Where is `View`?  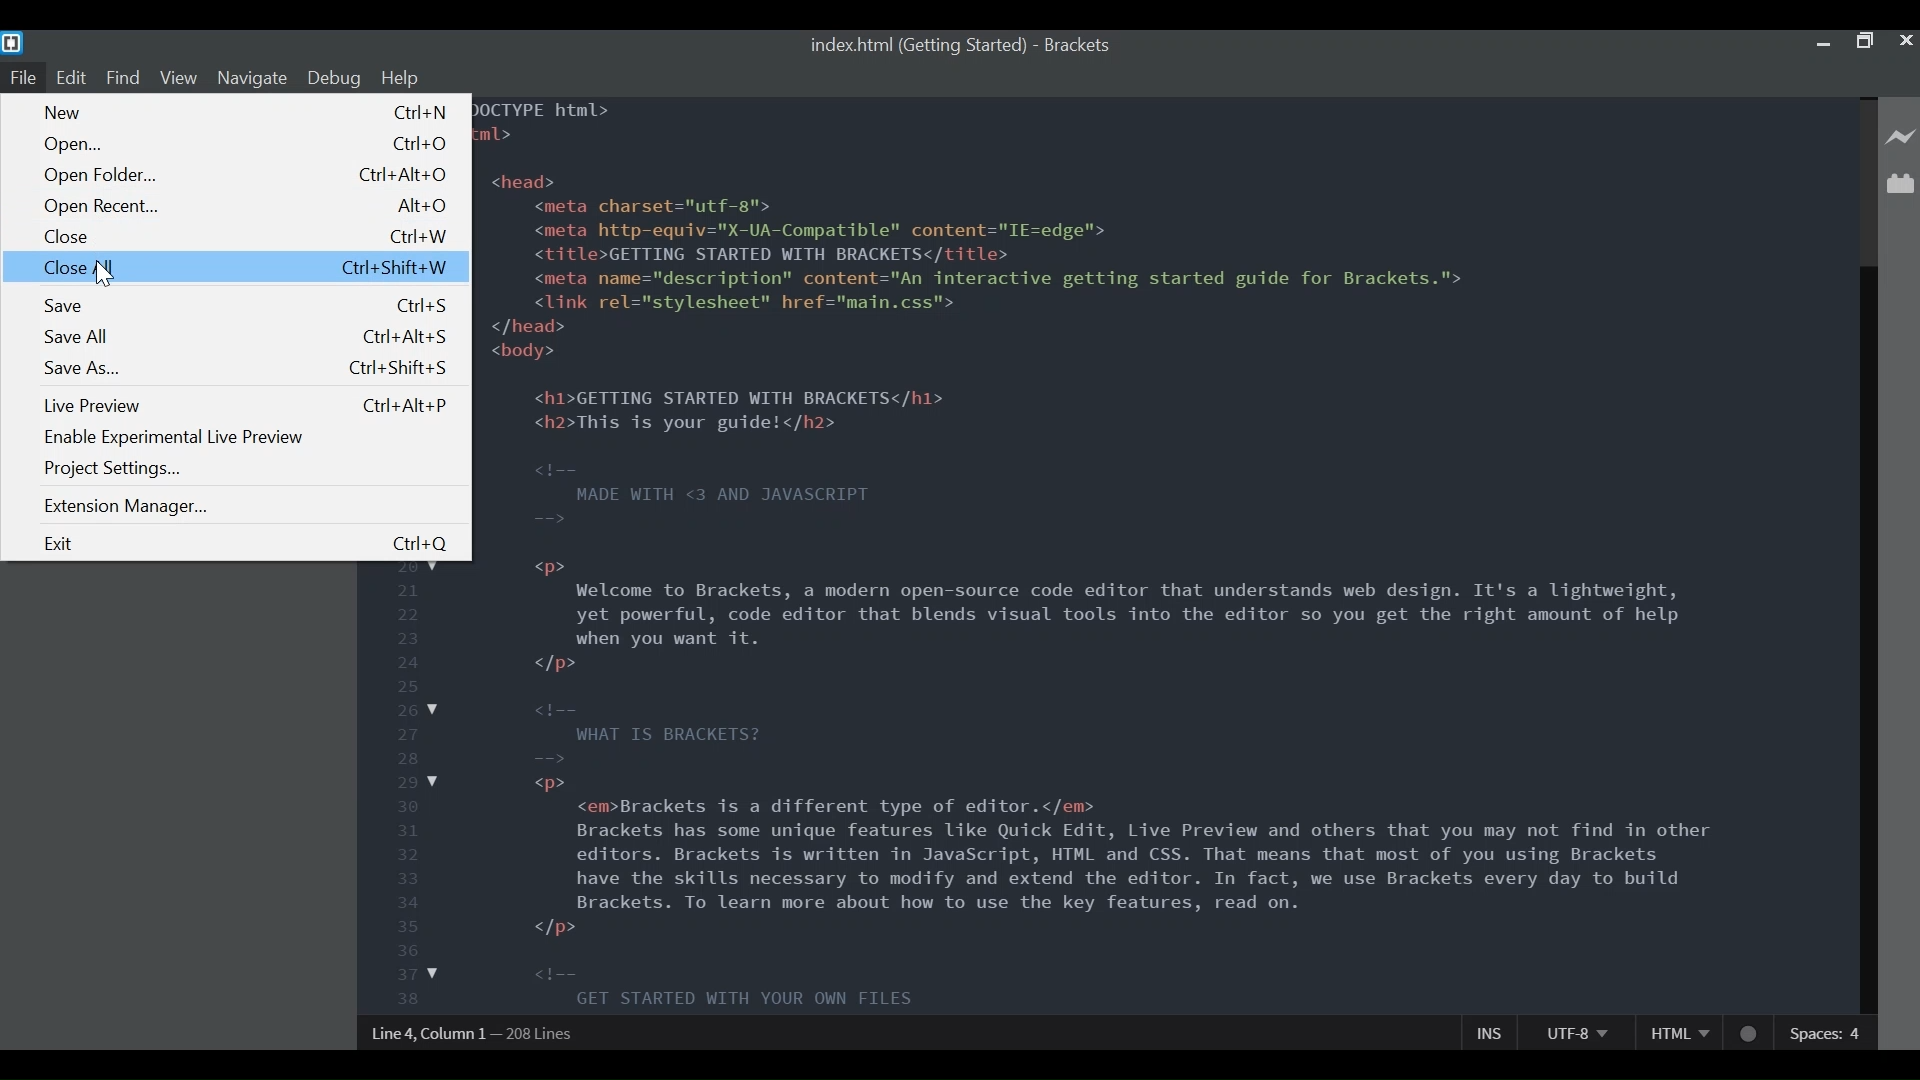 View is located at coordinates (179, 78).